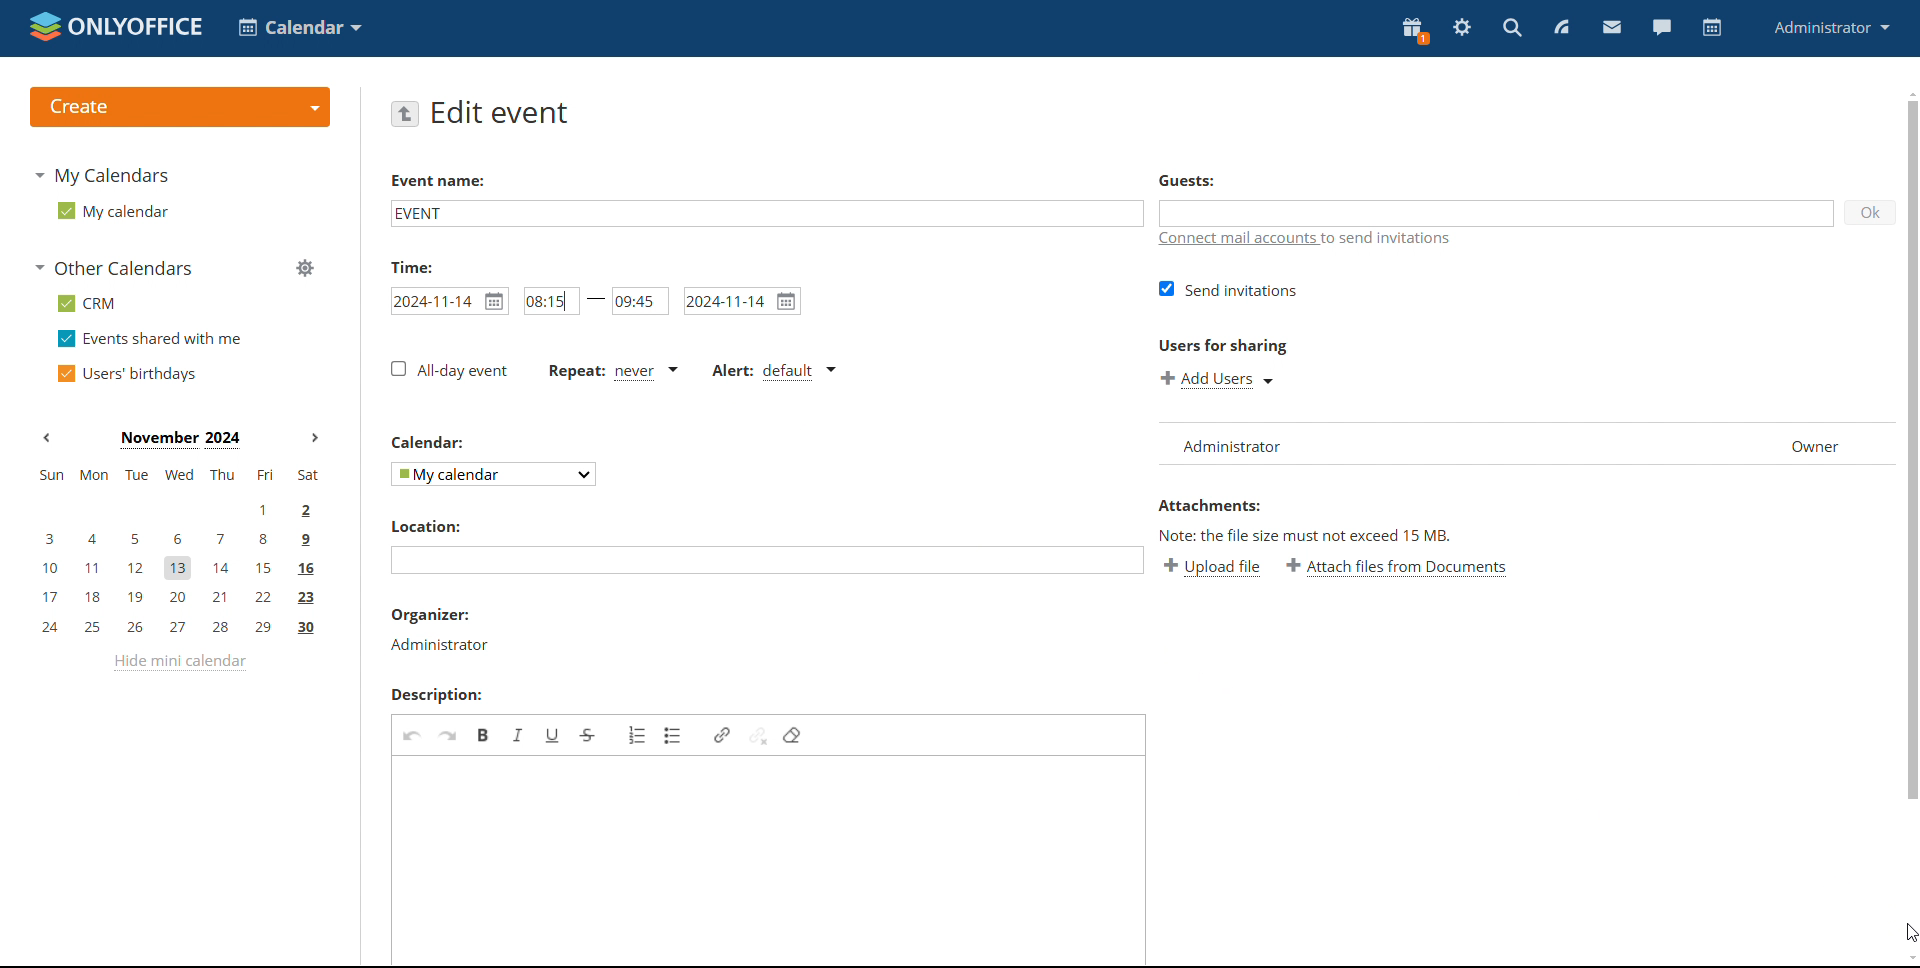  I want to click on 3, 4, 5, 6, 7, 8, 9, so click(172, 538).